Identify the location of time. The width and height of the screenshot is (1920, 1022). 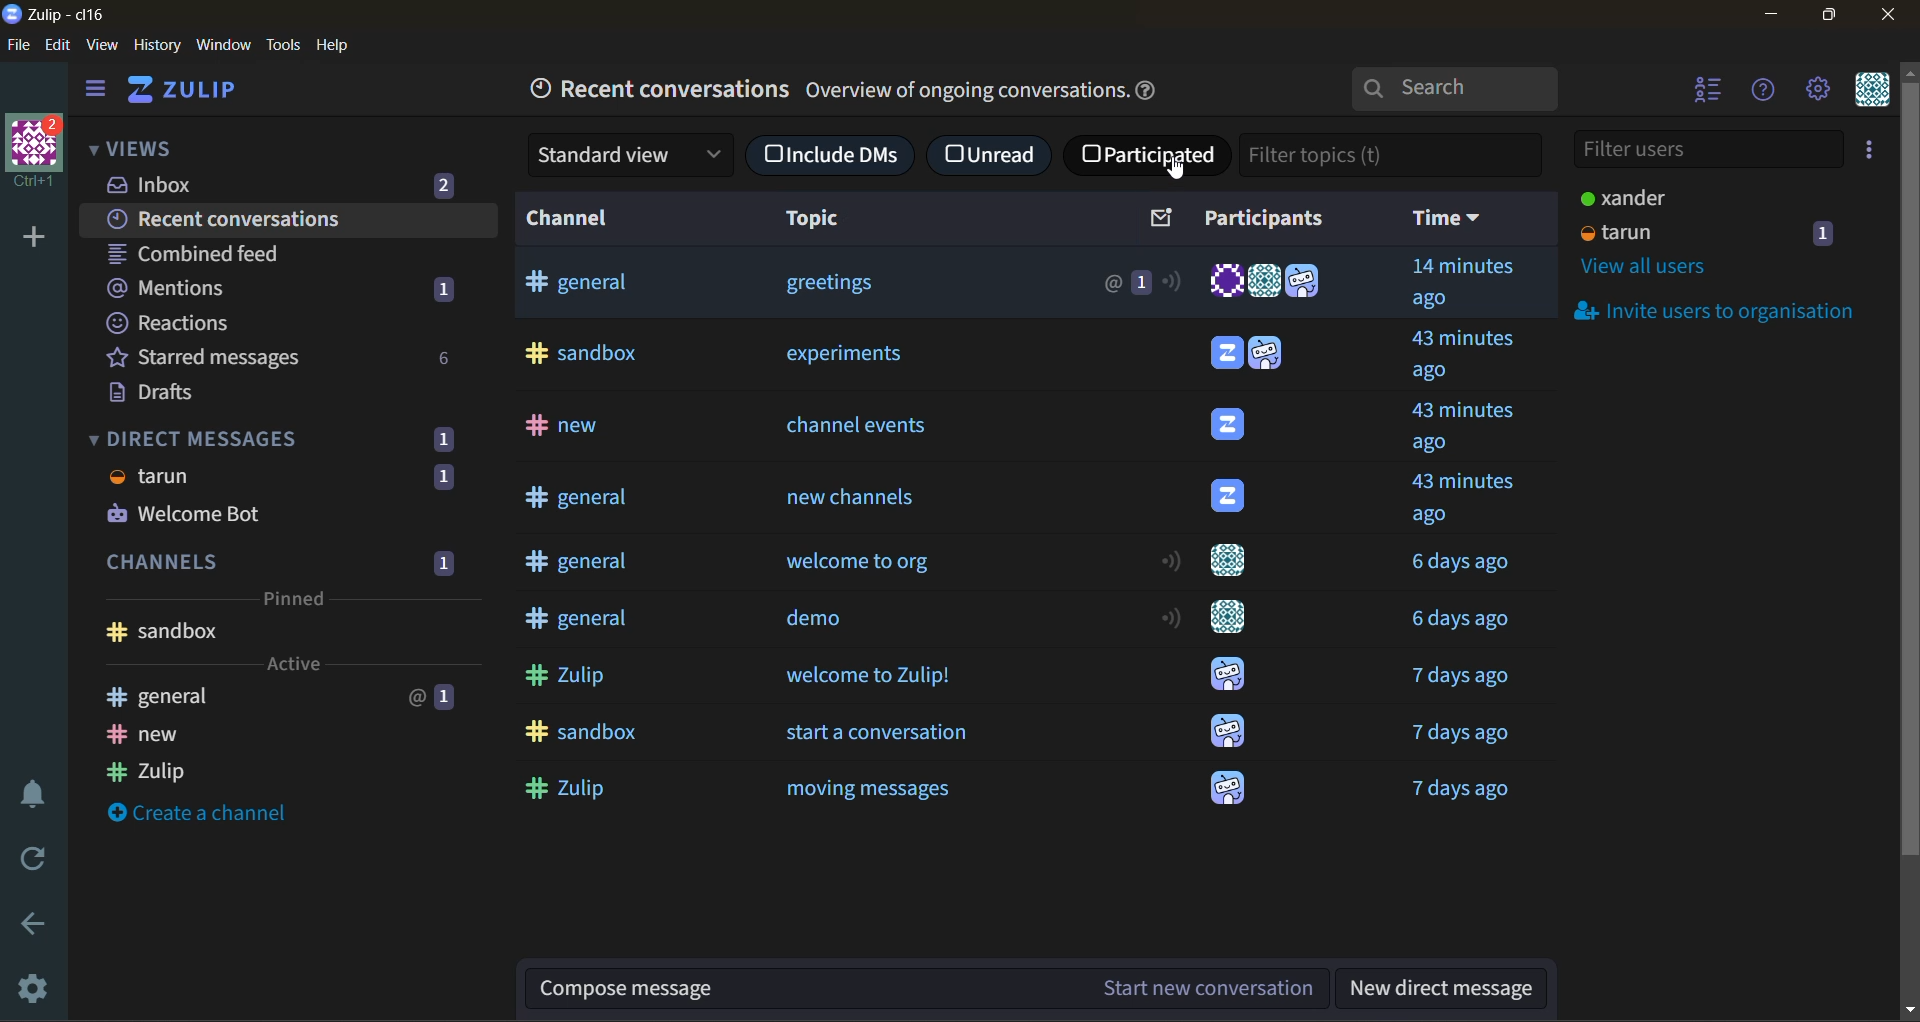
(1480, 787).